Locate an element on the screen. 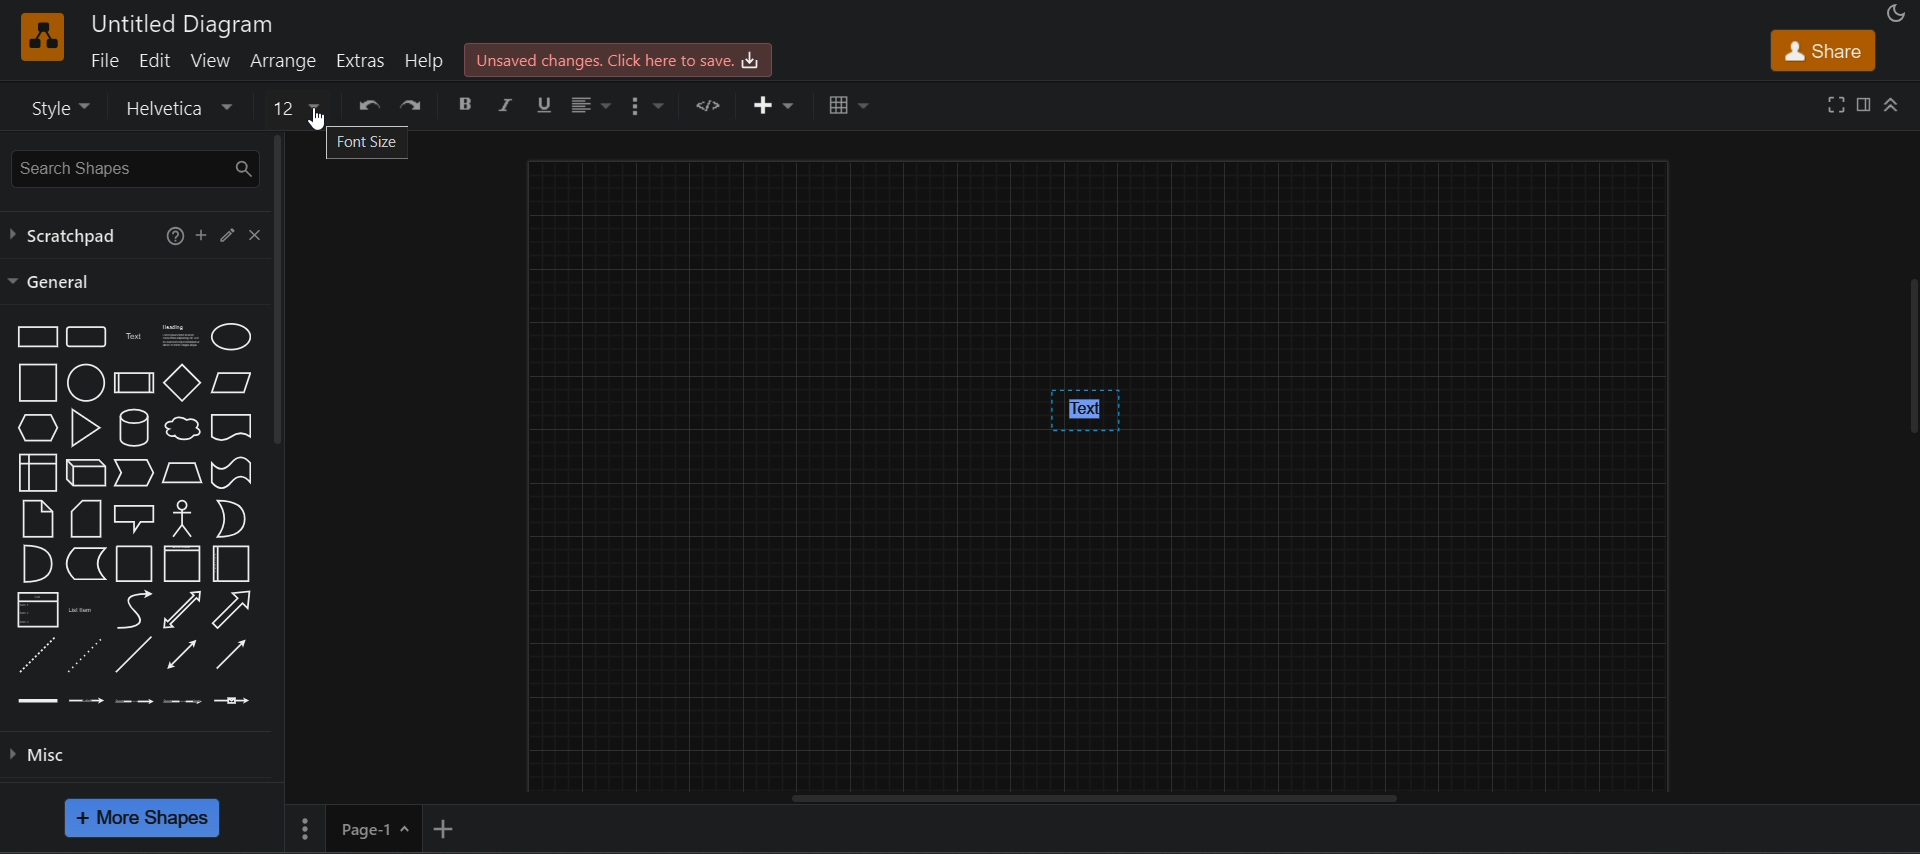 The width and height of the screenshot is (1920, 854). edit is located at coordinates (154, 60).